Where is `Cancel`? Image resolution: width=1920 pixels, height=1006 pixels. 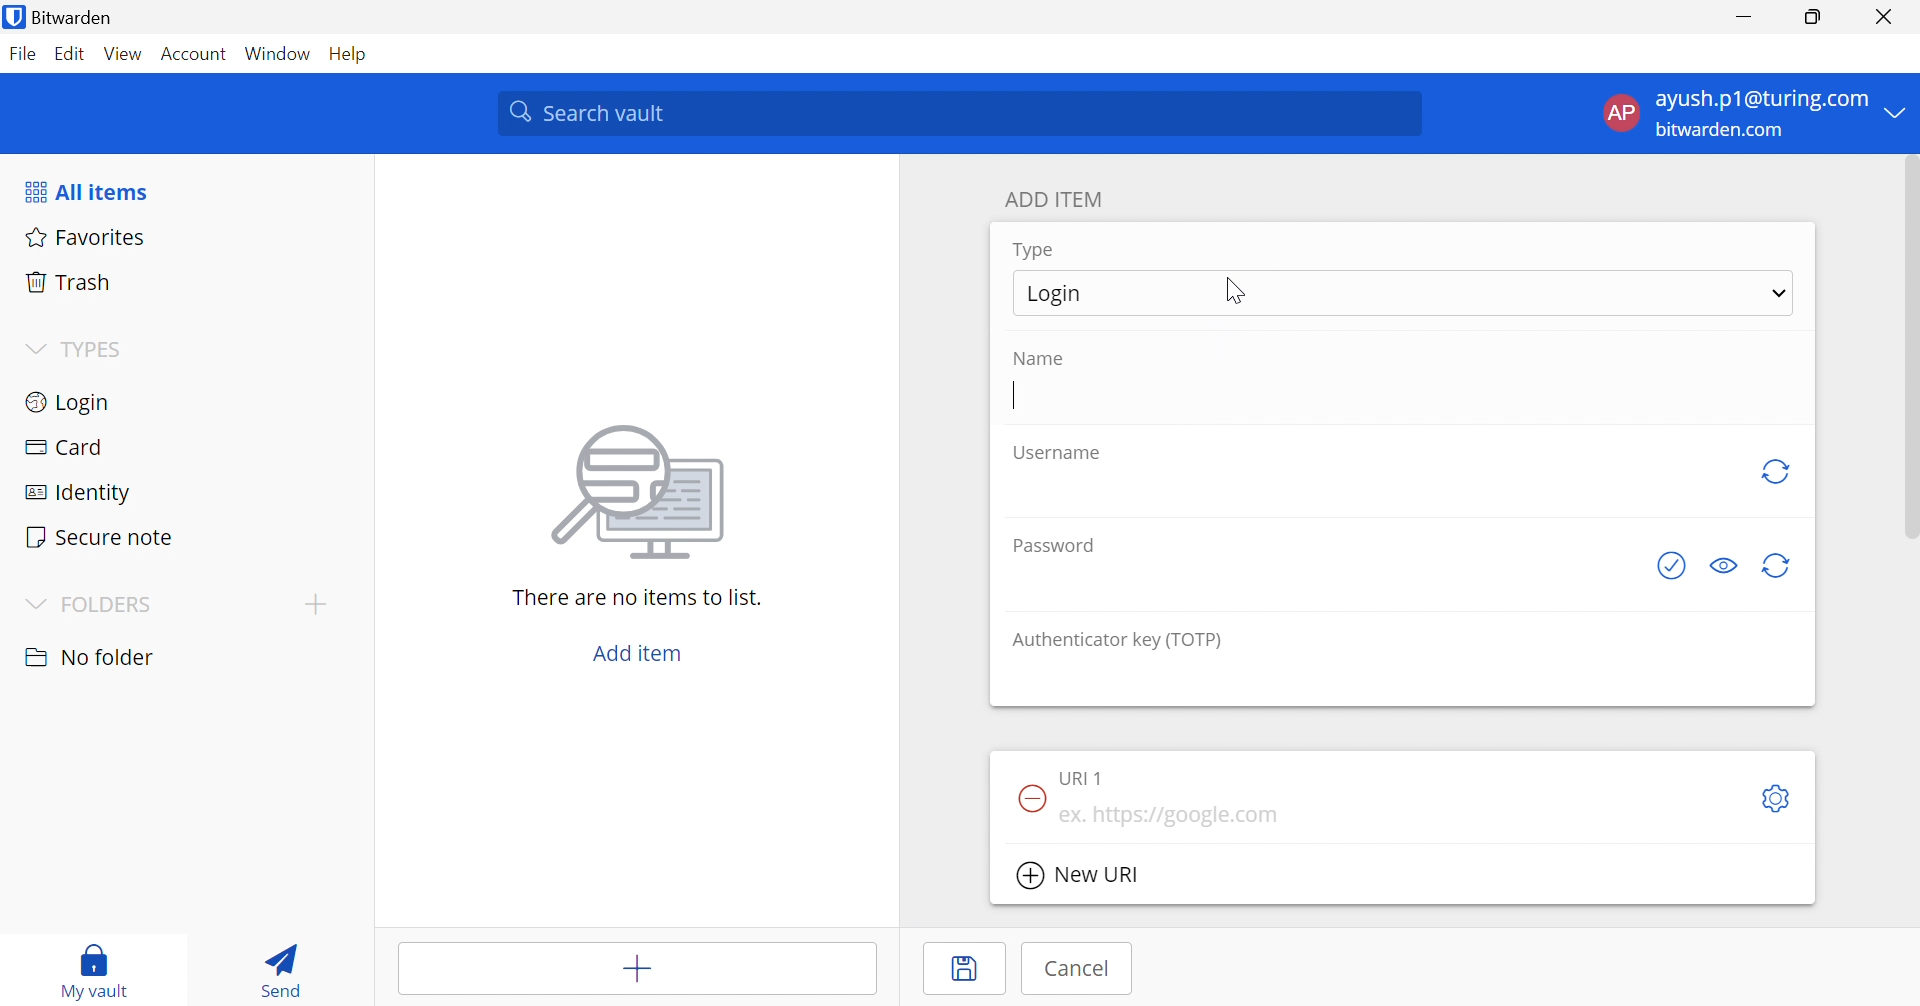
Cancel is located at coordinates (1071, 971).